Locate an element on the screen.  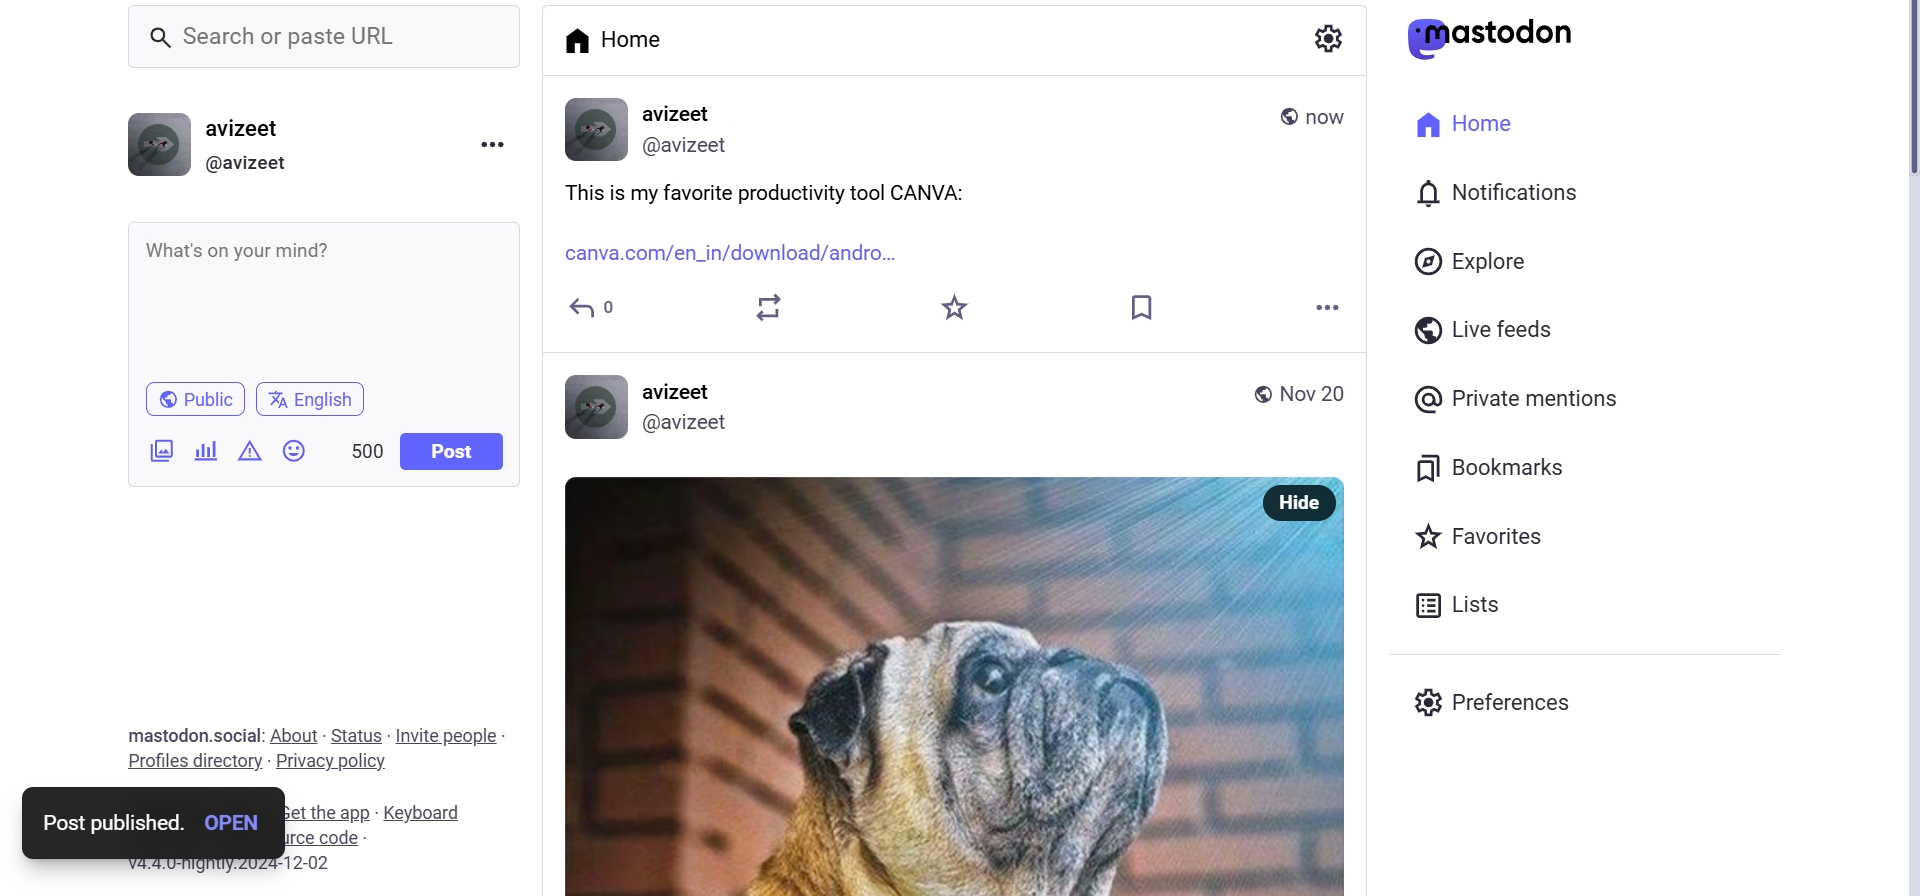
reply is located at coordinates (588, 312).